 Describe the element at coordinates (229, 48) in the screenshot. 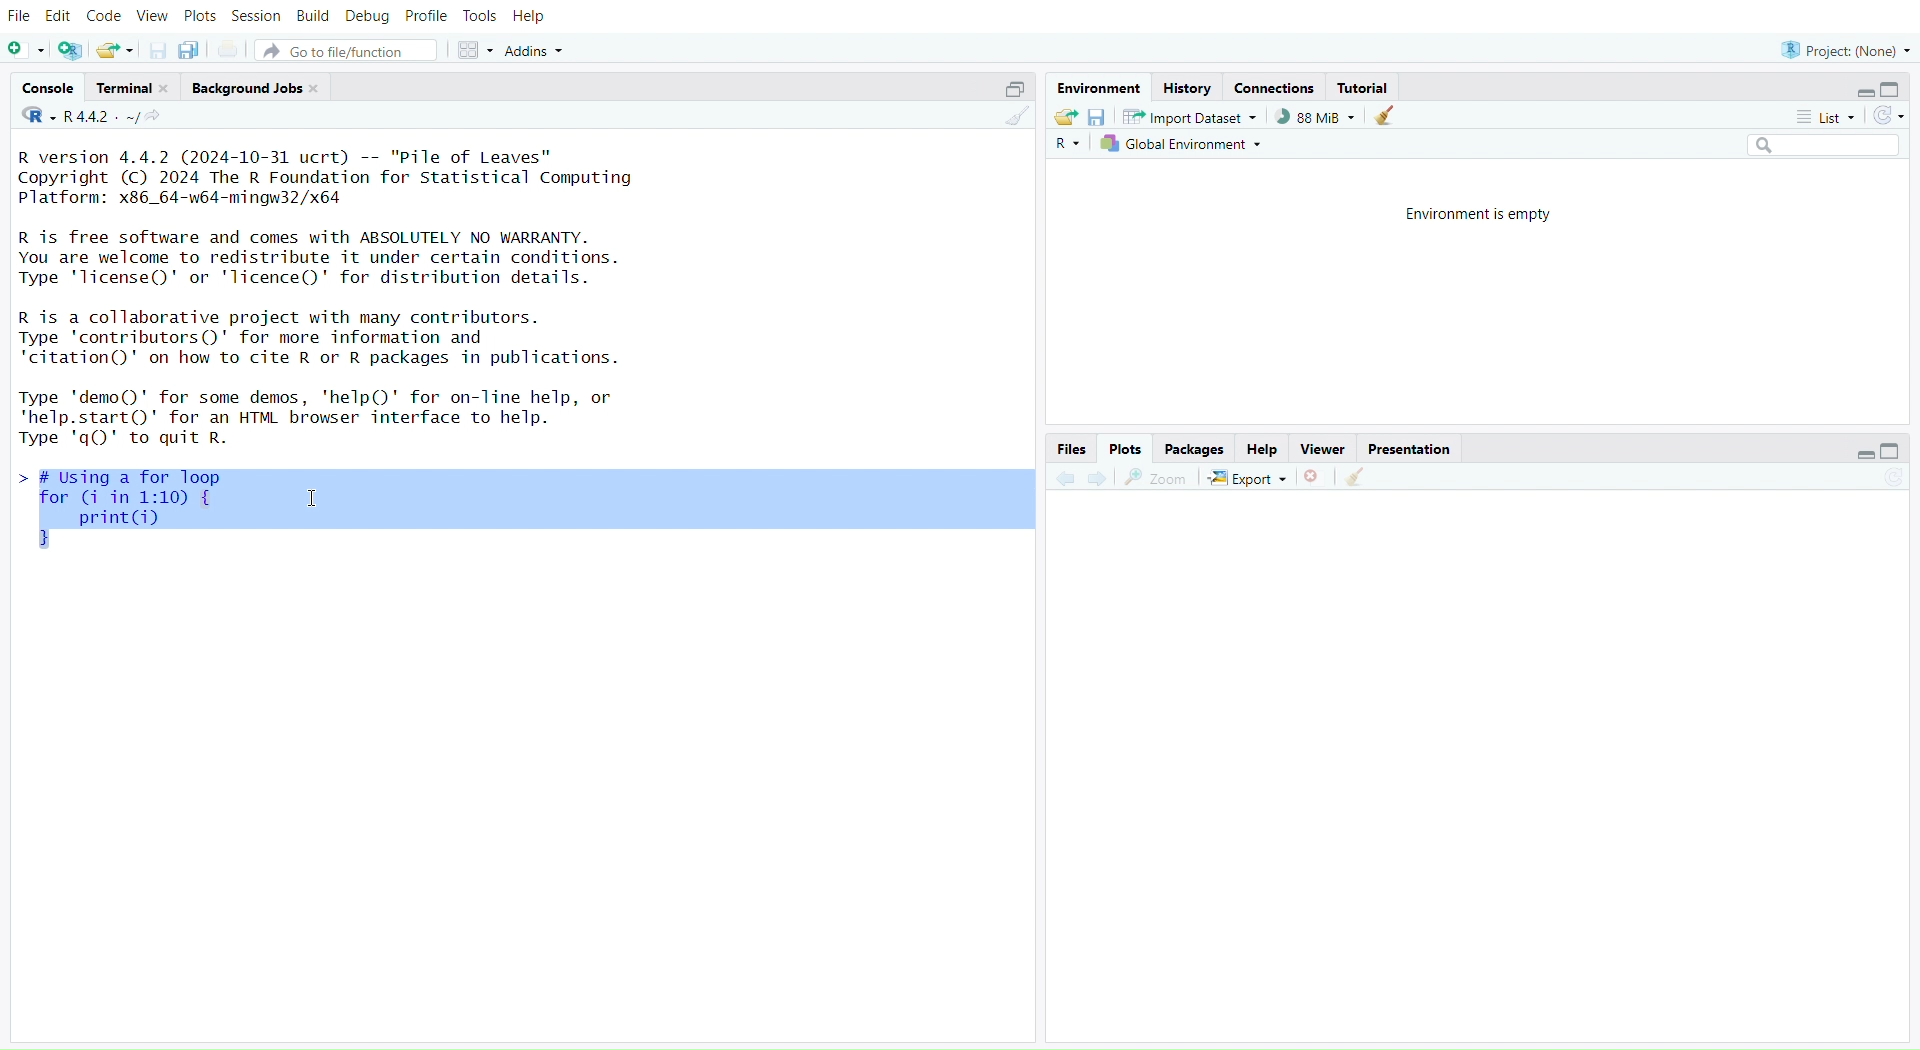

I see `print current file` at that location.